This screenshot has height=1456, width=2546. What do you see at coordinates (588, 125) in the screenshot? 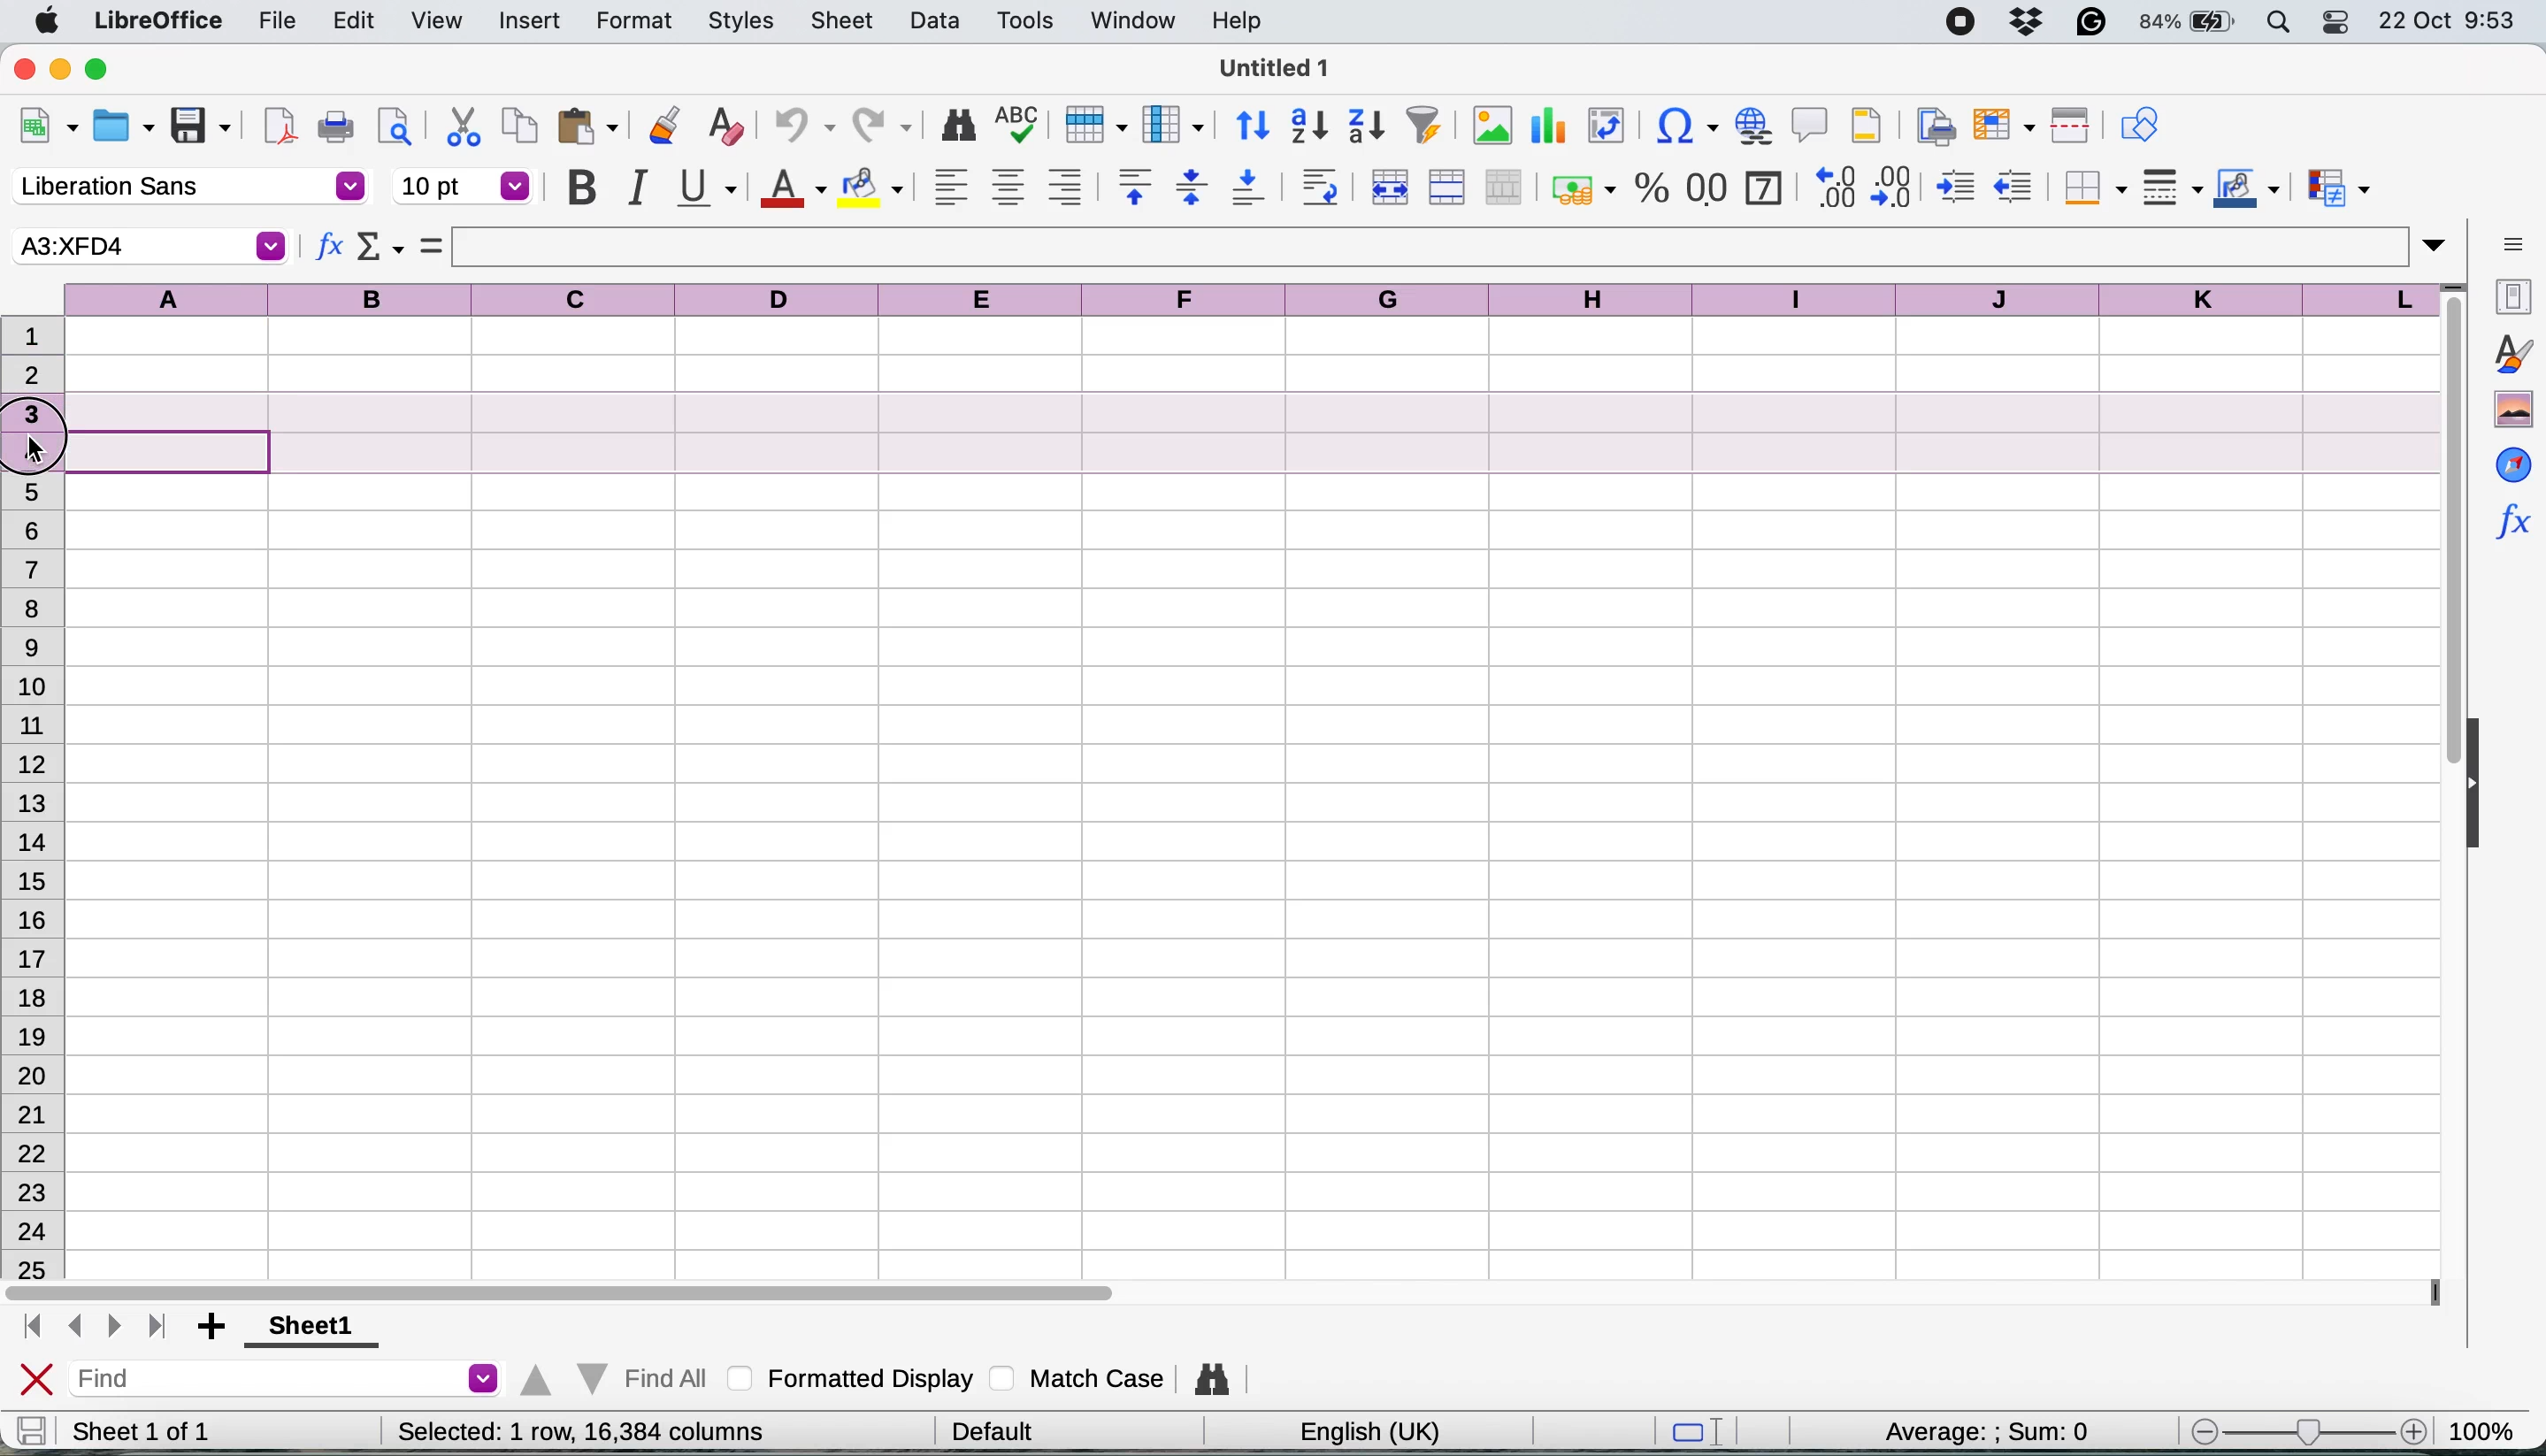
I see `paste` at bounding box center [588, 125].